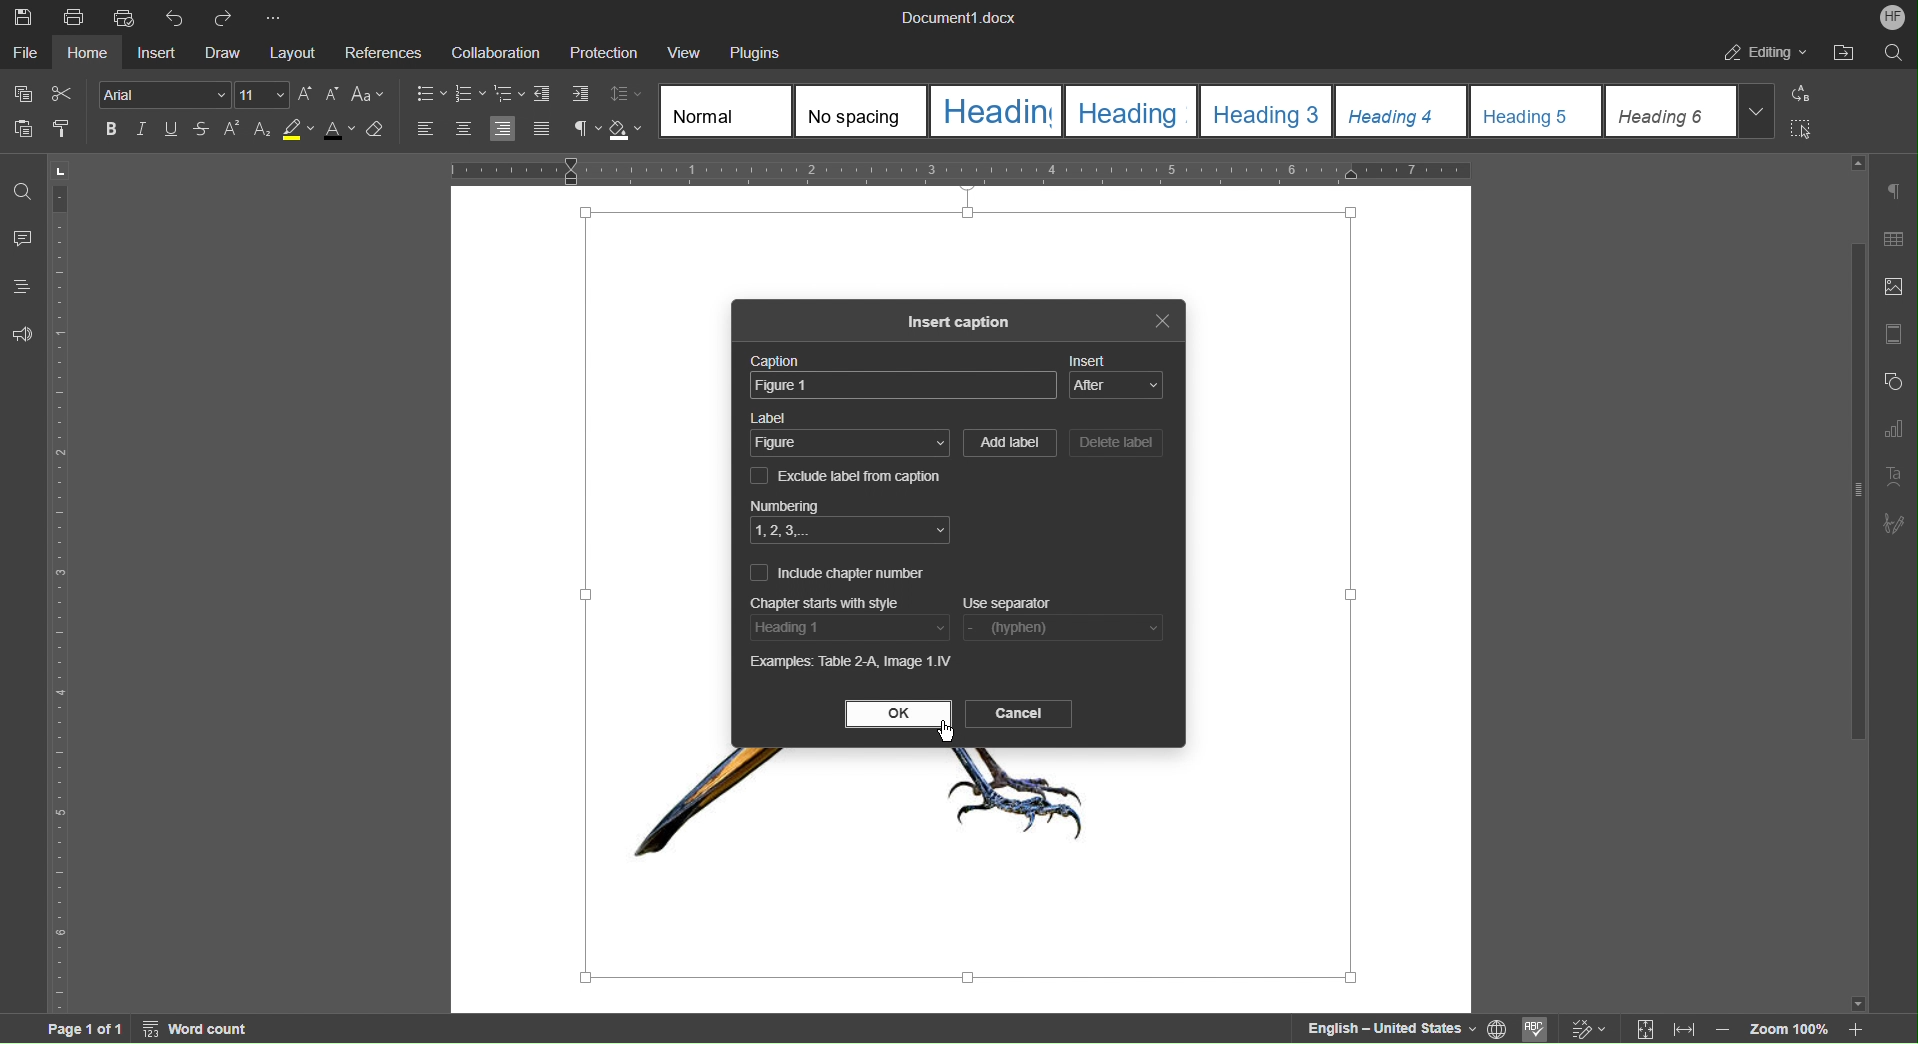 This screenshot has height=1044, width=1918. Describe the element at coordinates (966, 167) in the screenshot. I see `Horizontal Ruler` at that location.